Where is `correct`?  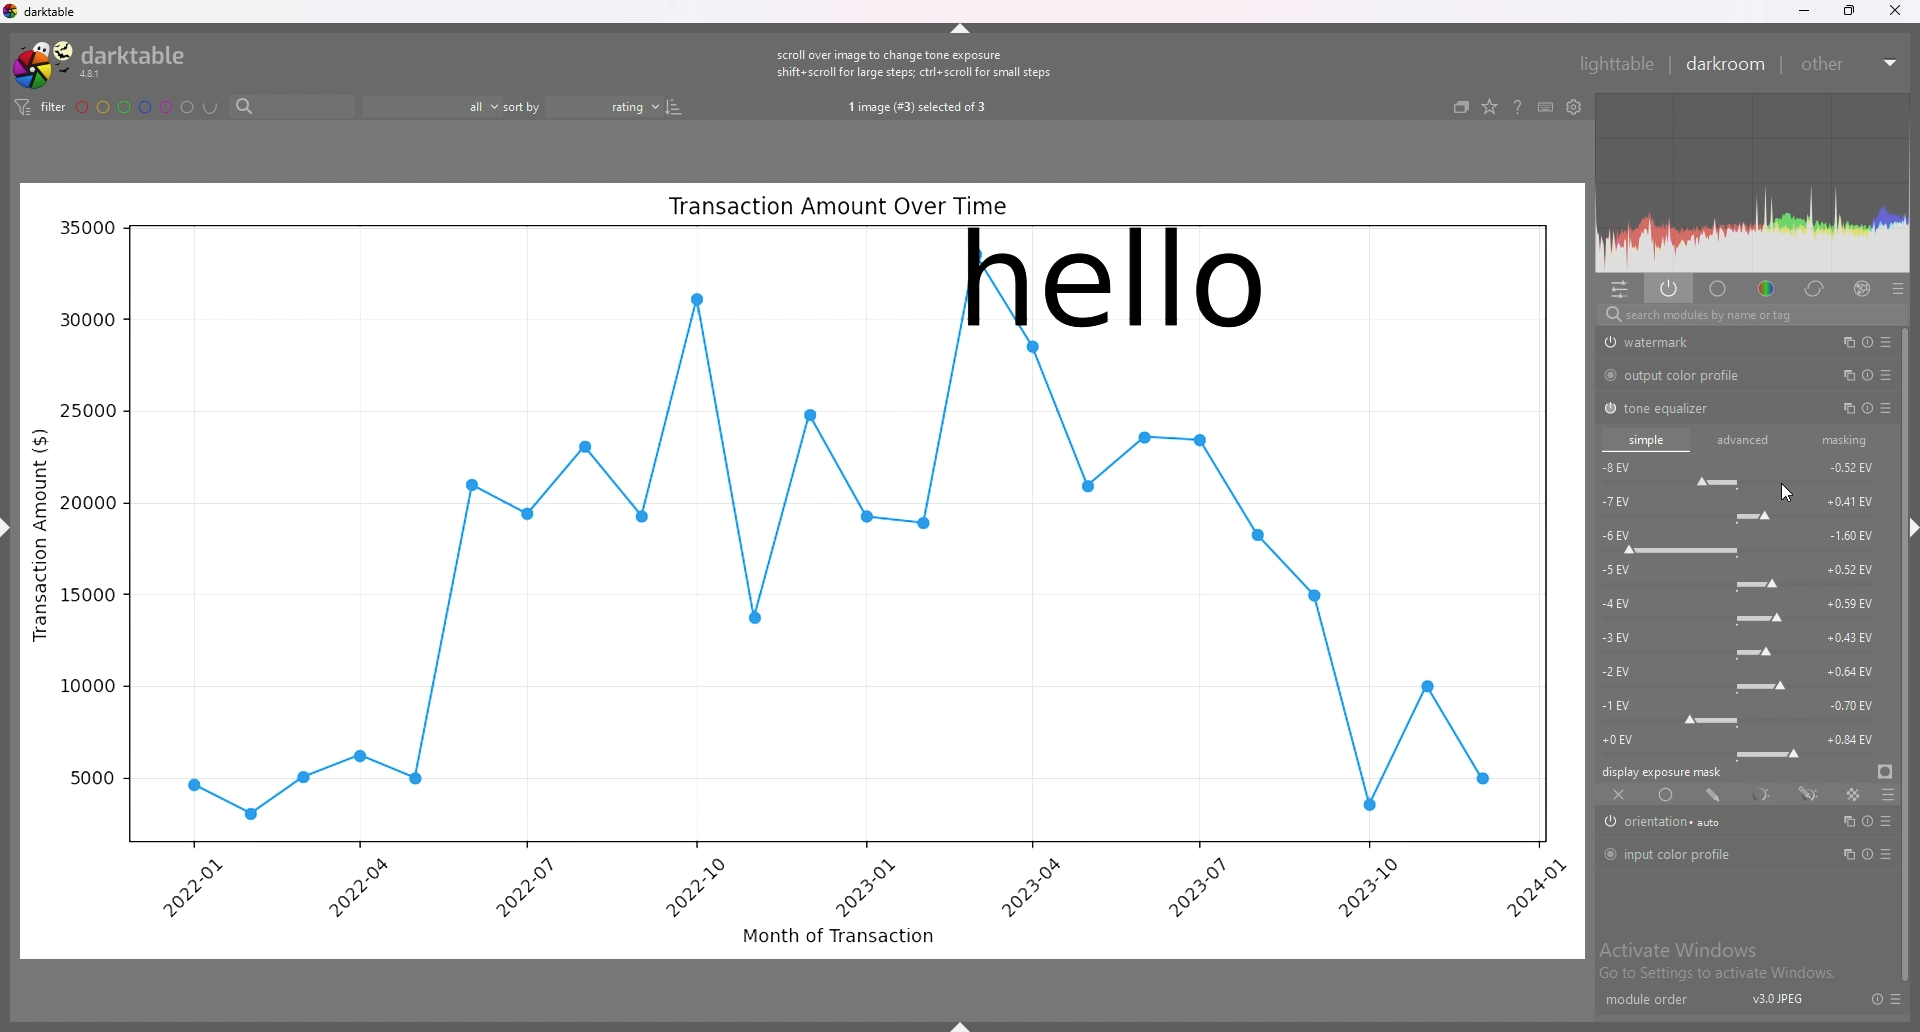
correct is located at coordinates (1816, 288).